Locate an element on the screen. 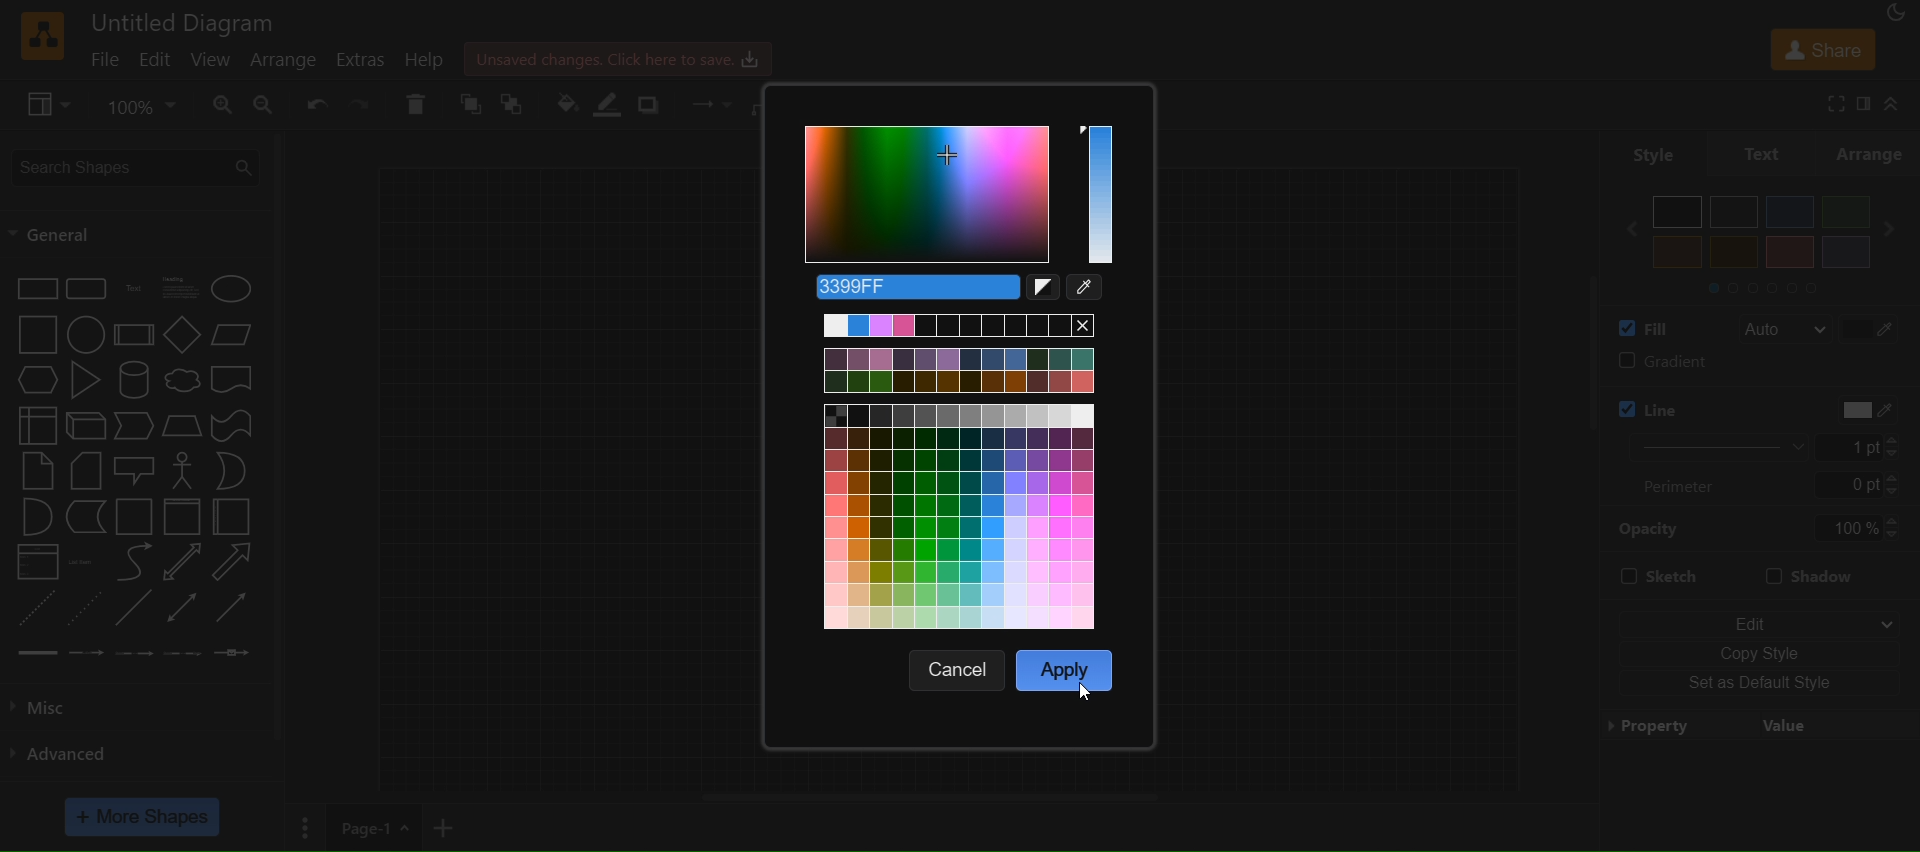  color palette is located at coordinates (964, 473).